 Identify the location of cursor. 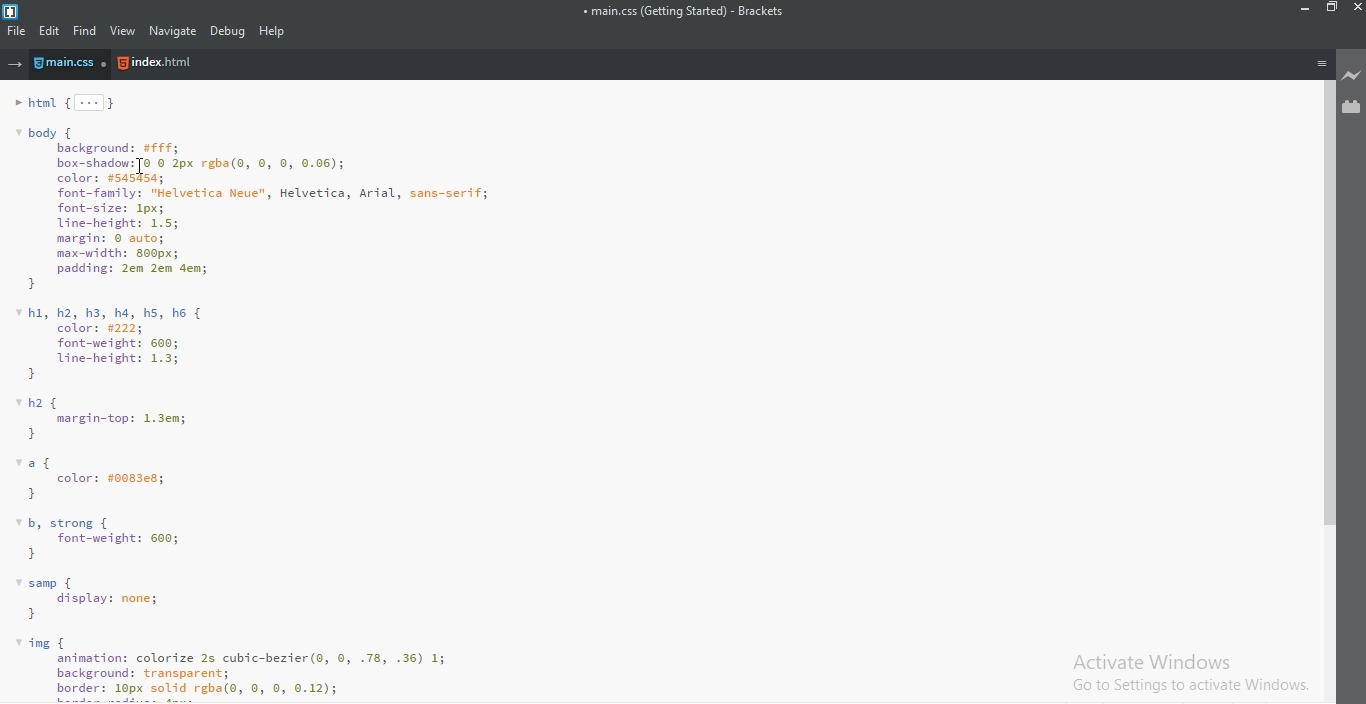
(140, 167).